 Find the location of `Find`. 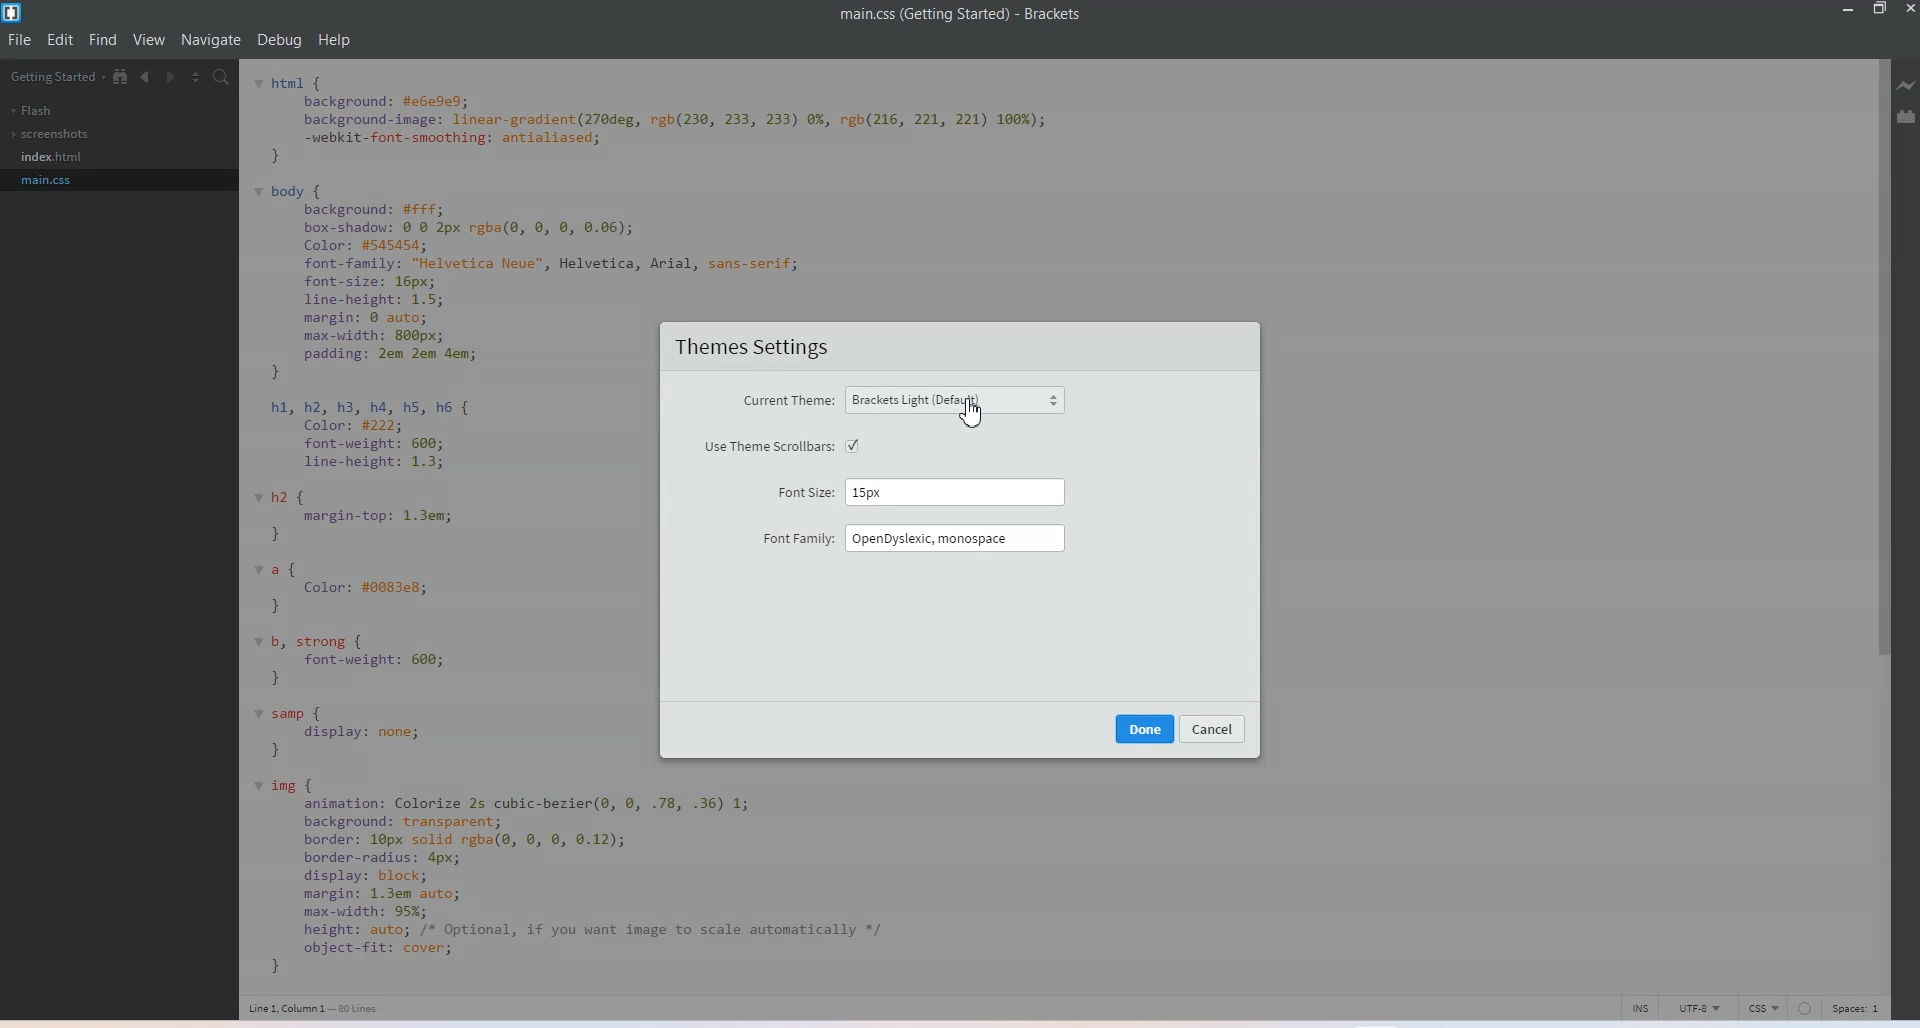

Find is located at coordinates (103, 39).